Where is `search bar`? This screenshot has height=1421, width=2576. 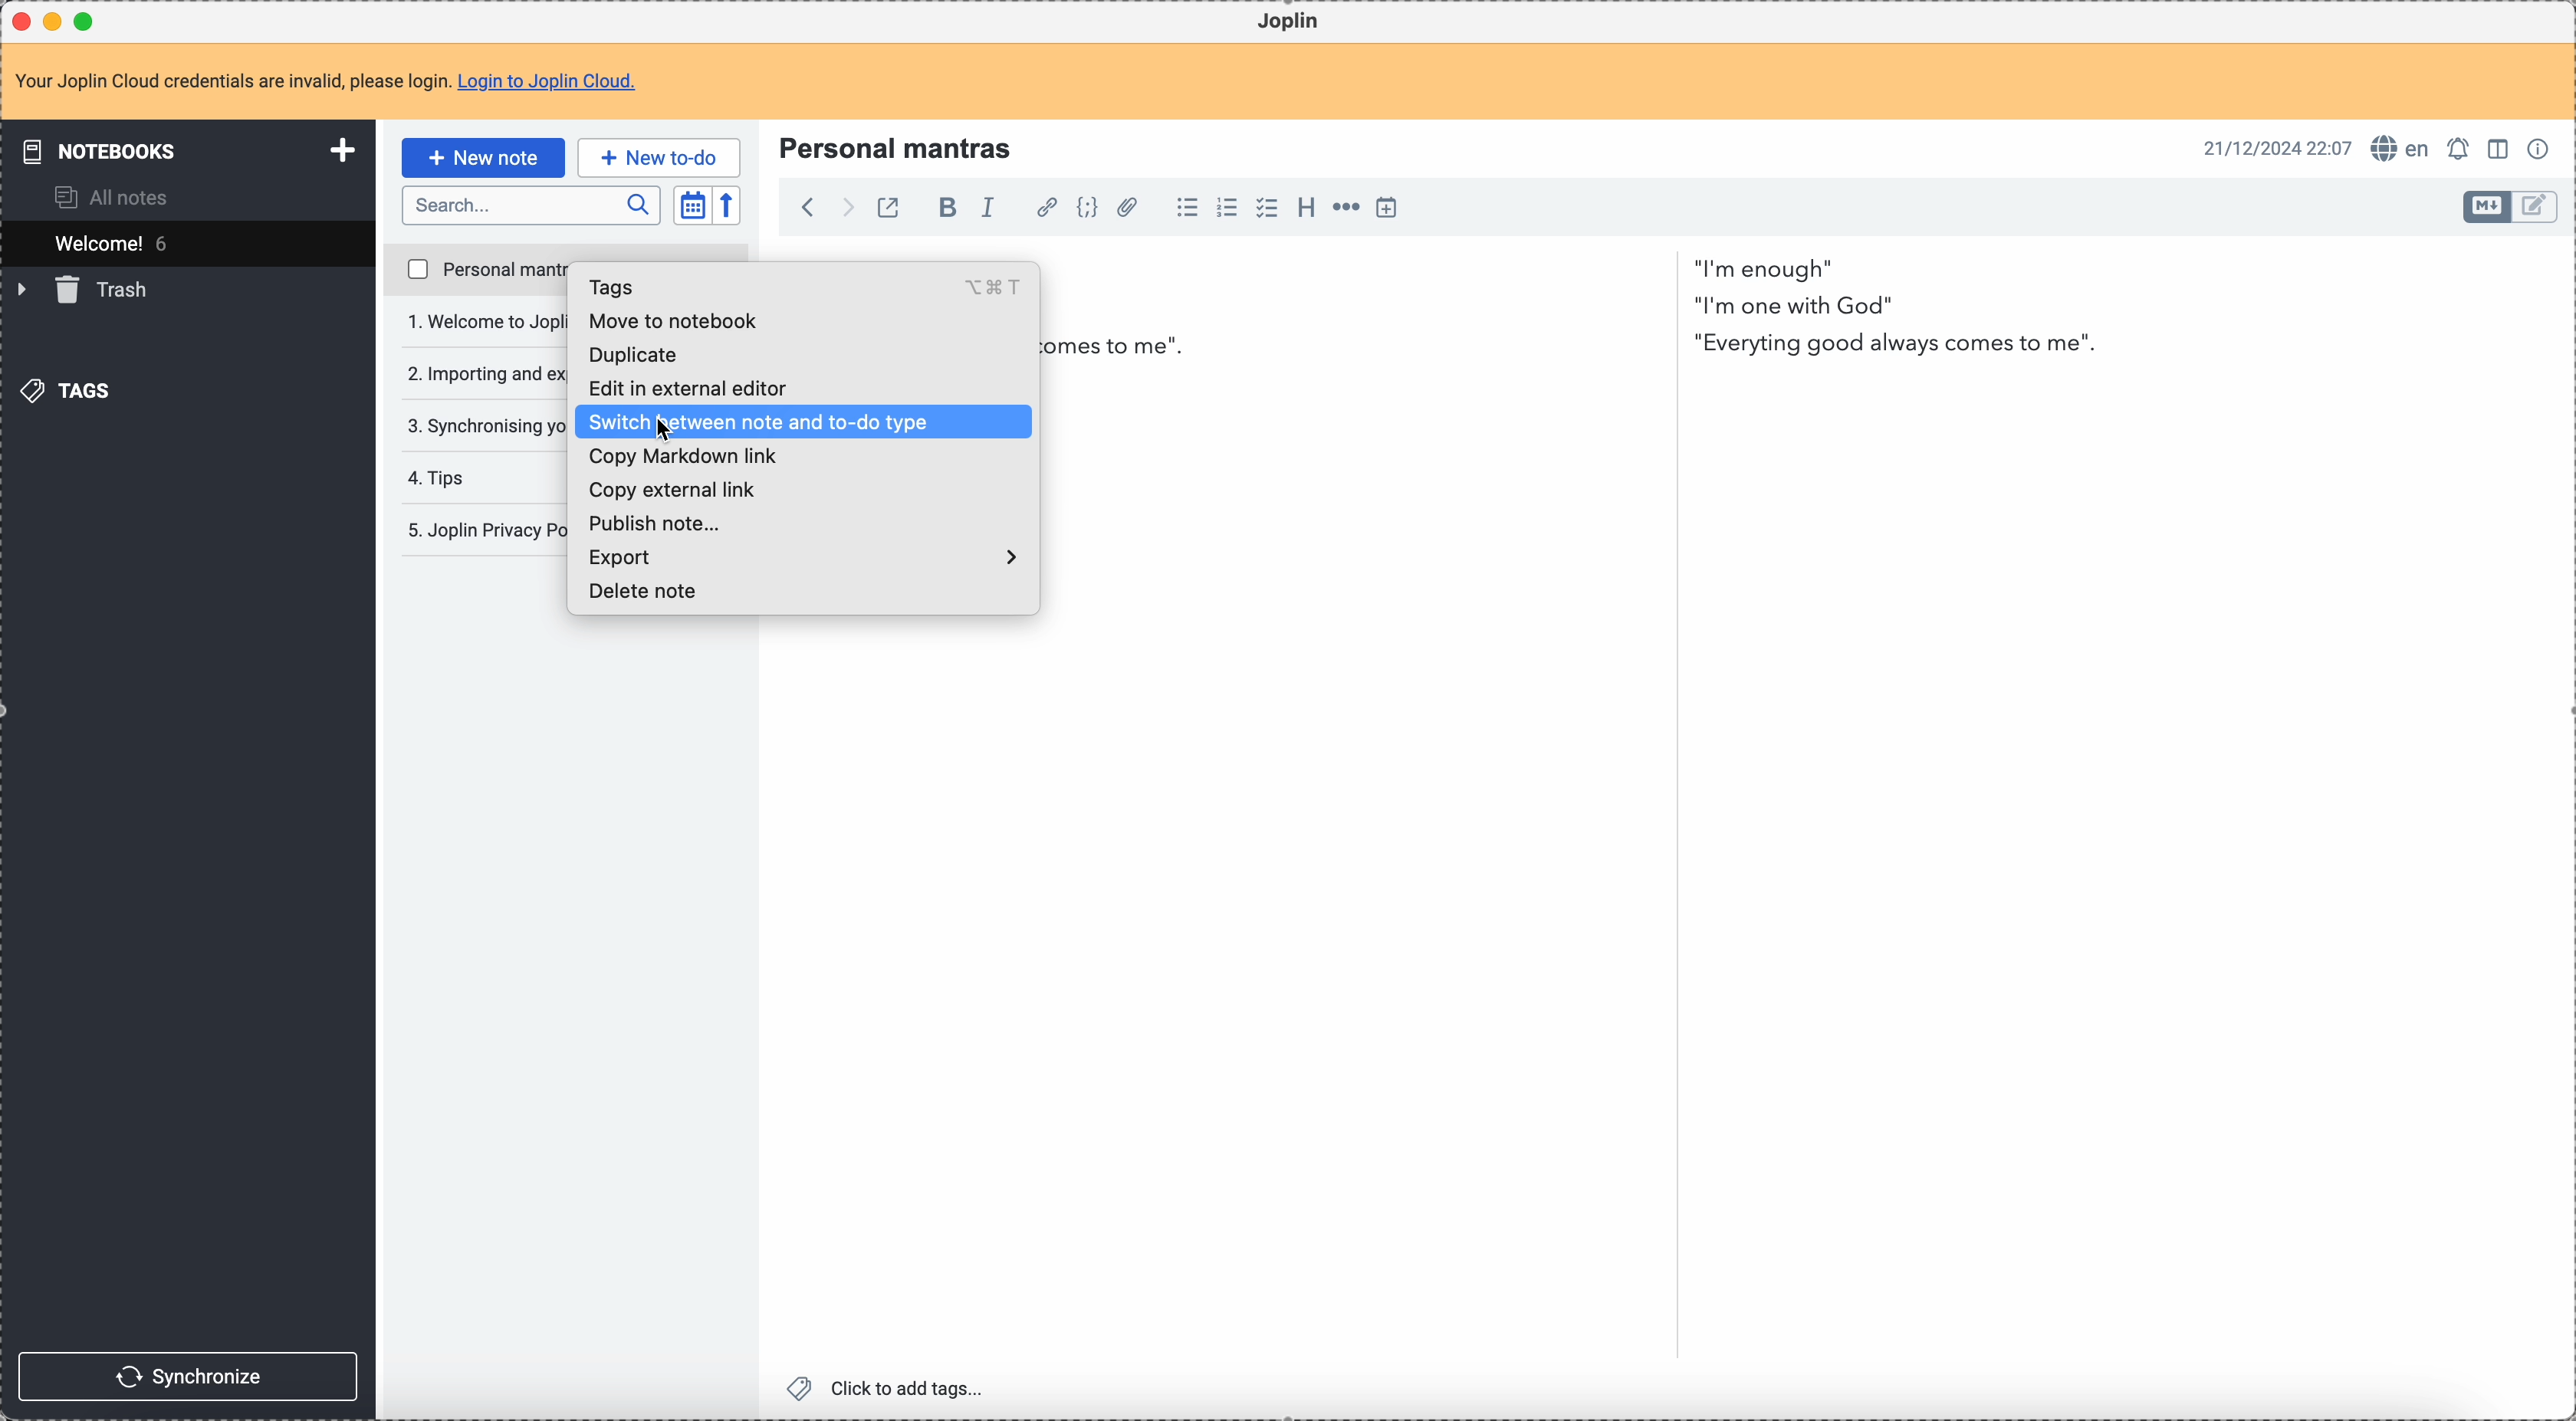
search bar is located at coordinates (530, 204).